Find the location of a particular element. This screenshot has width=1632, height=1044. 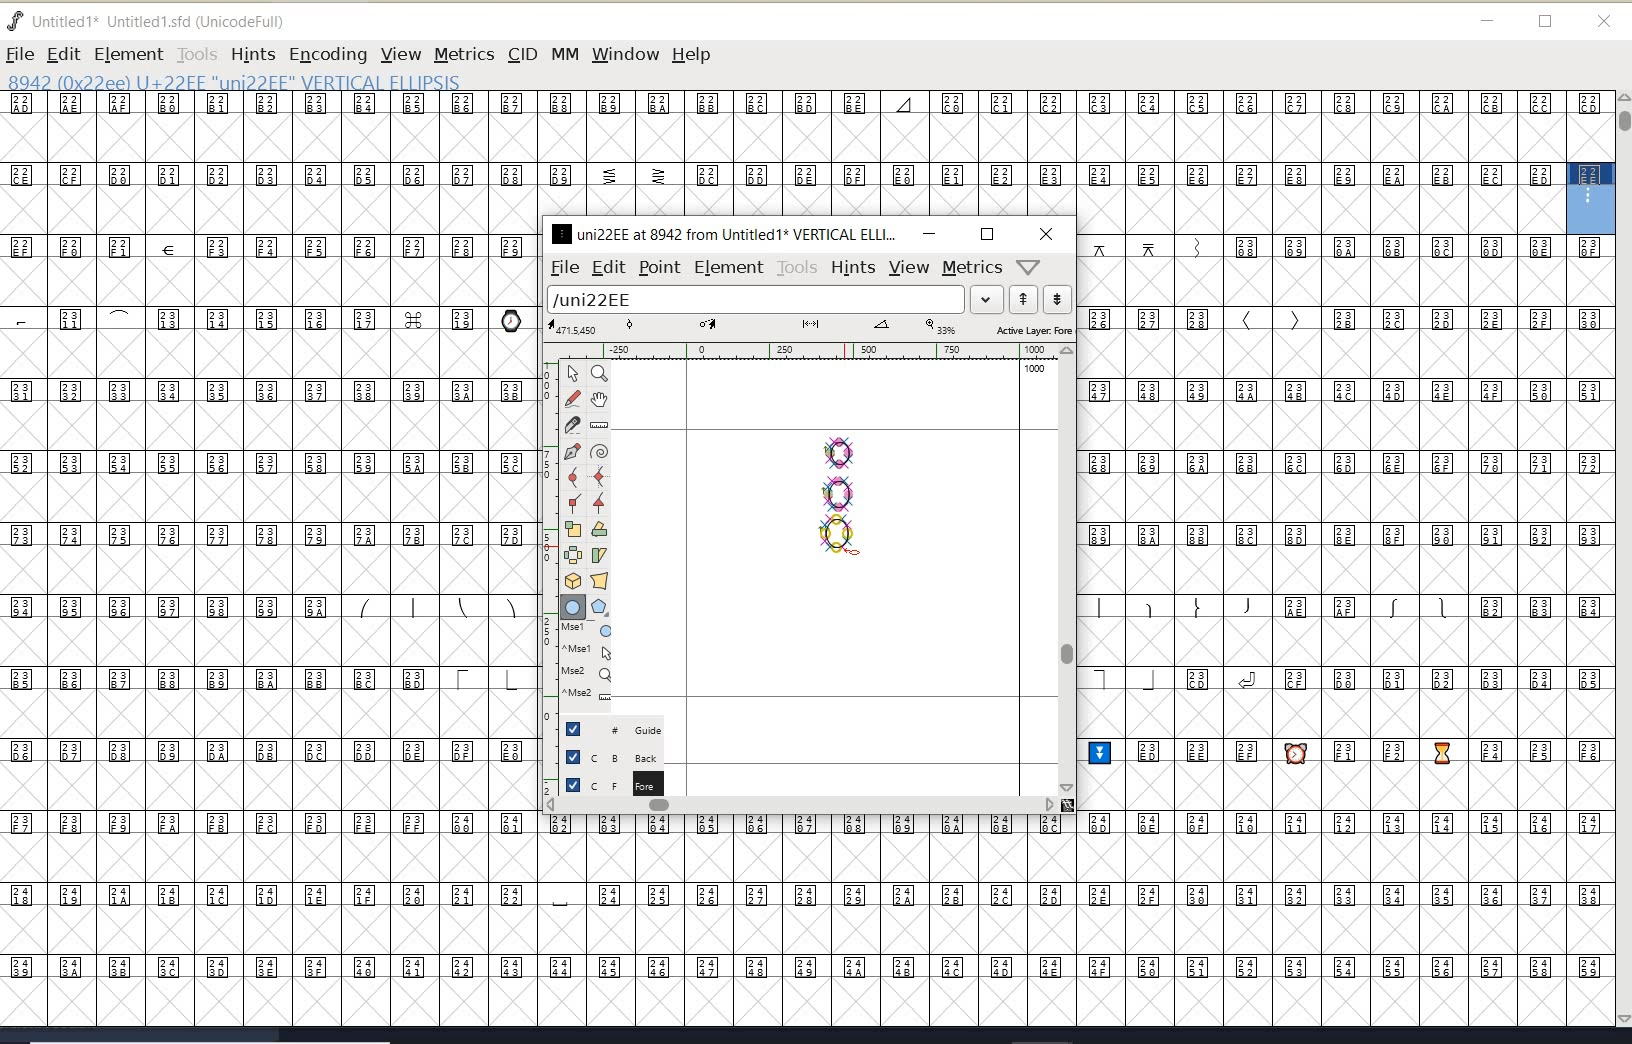

mm is located at coordinates (563, 51).